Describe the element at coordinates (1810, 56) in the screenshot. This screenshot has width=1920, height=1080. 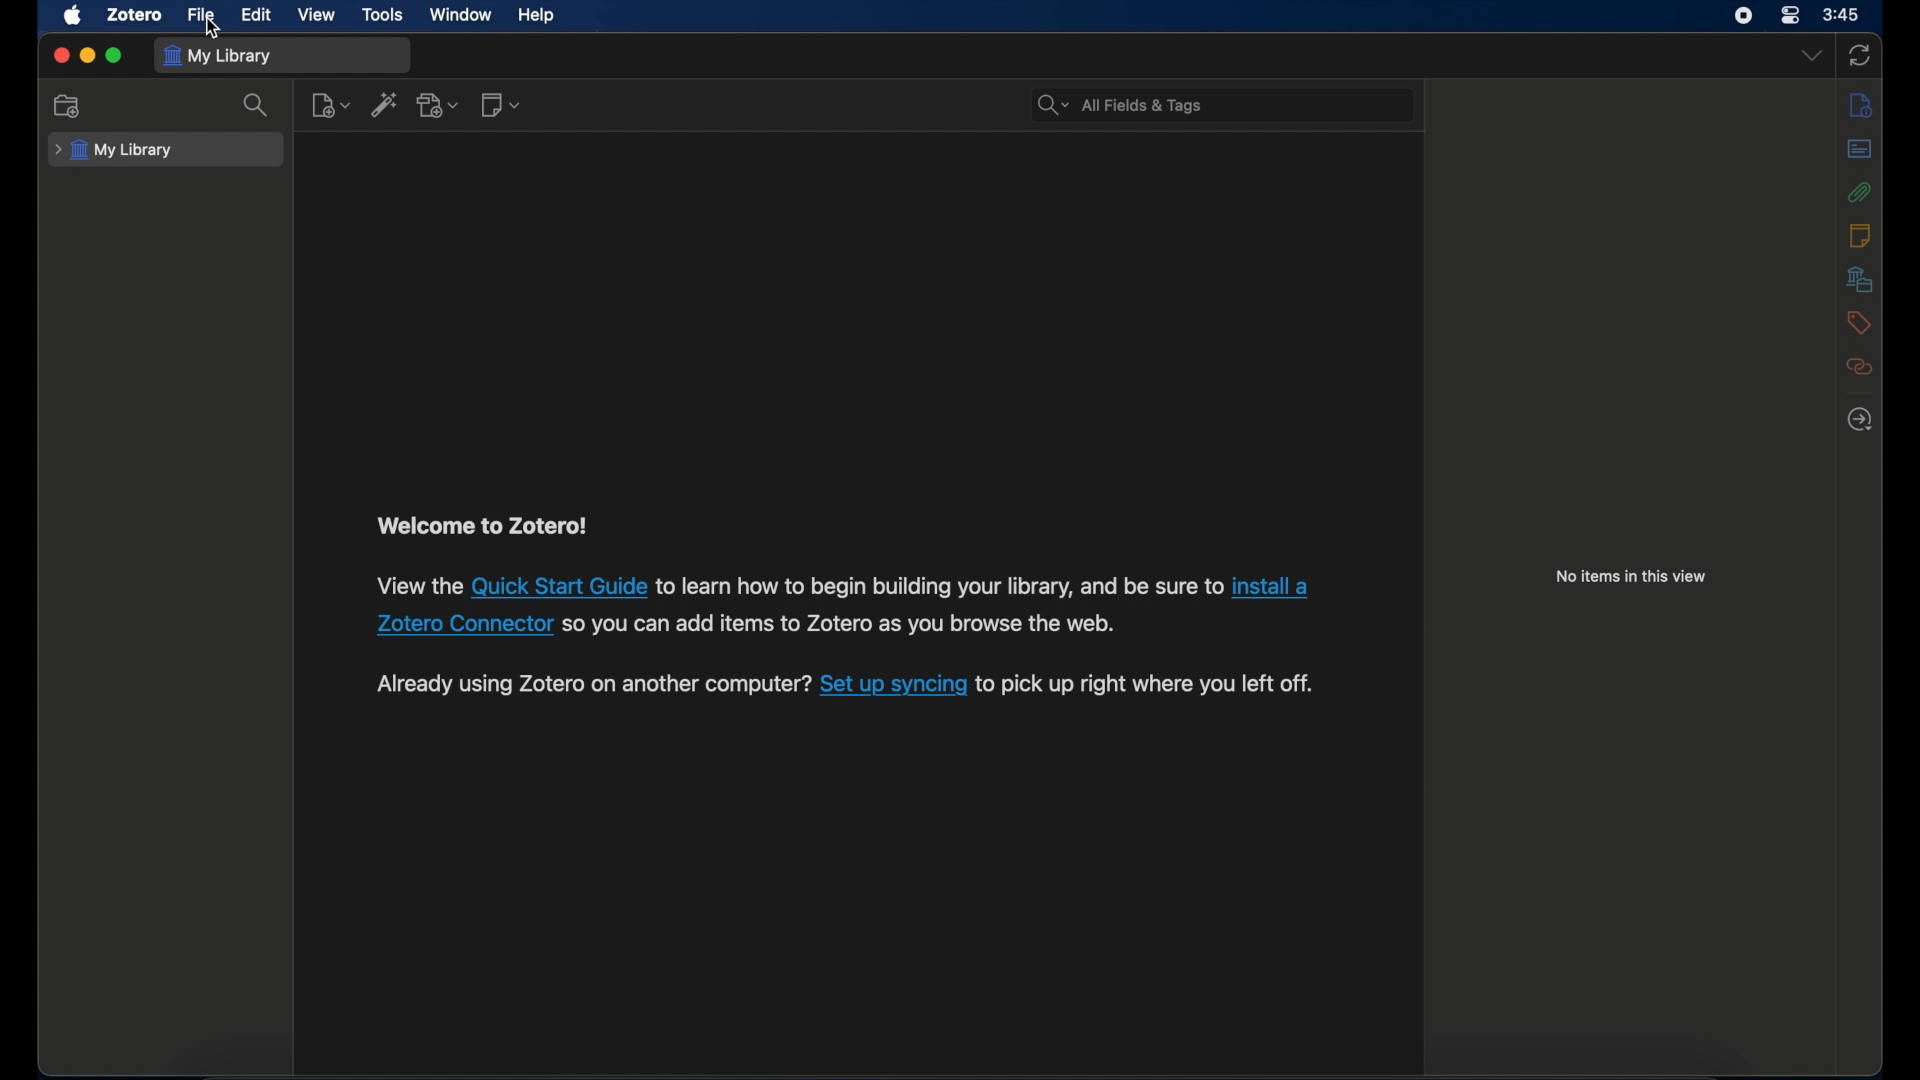
I see `dropdown` at that location.